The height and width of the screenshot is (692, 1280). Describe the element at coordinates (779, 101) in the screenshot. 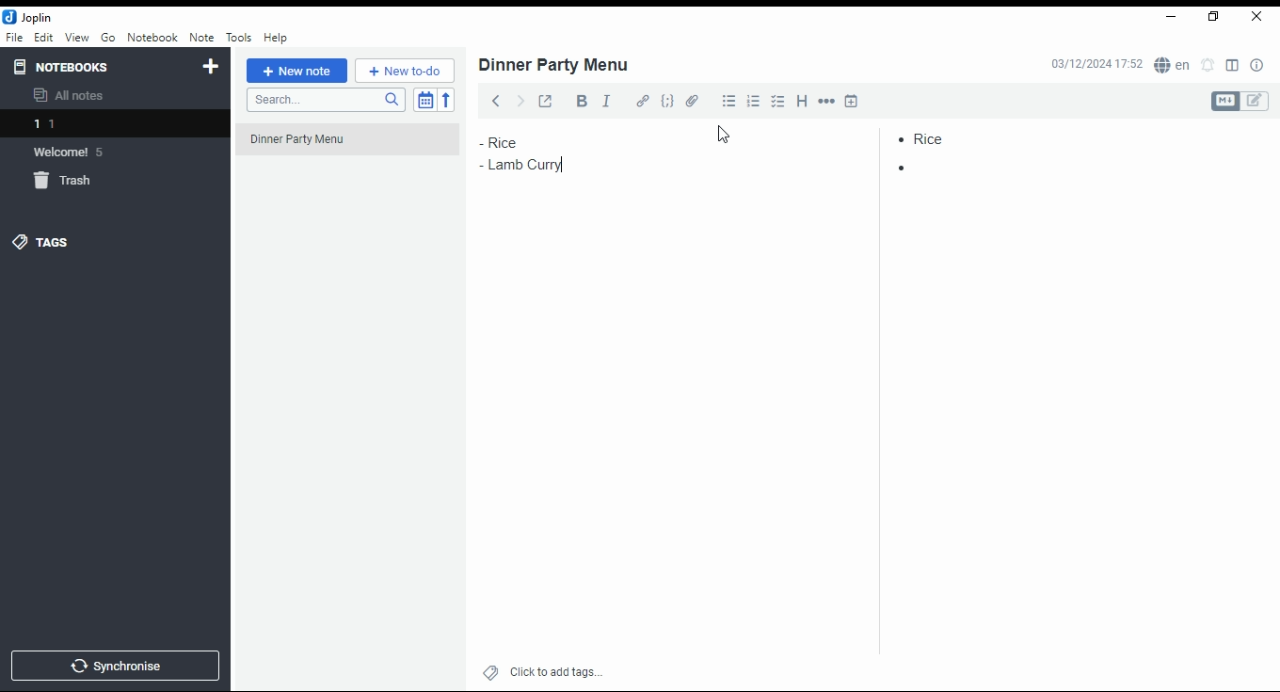

I see `chekbox list` at that location.